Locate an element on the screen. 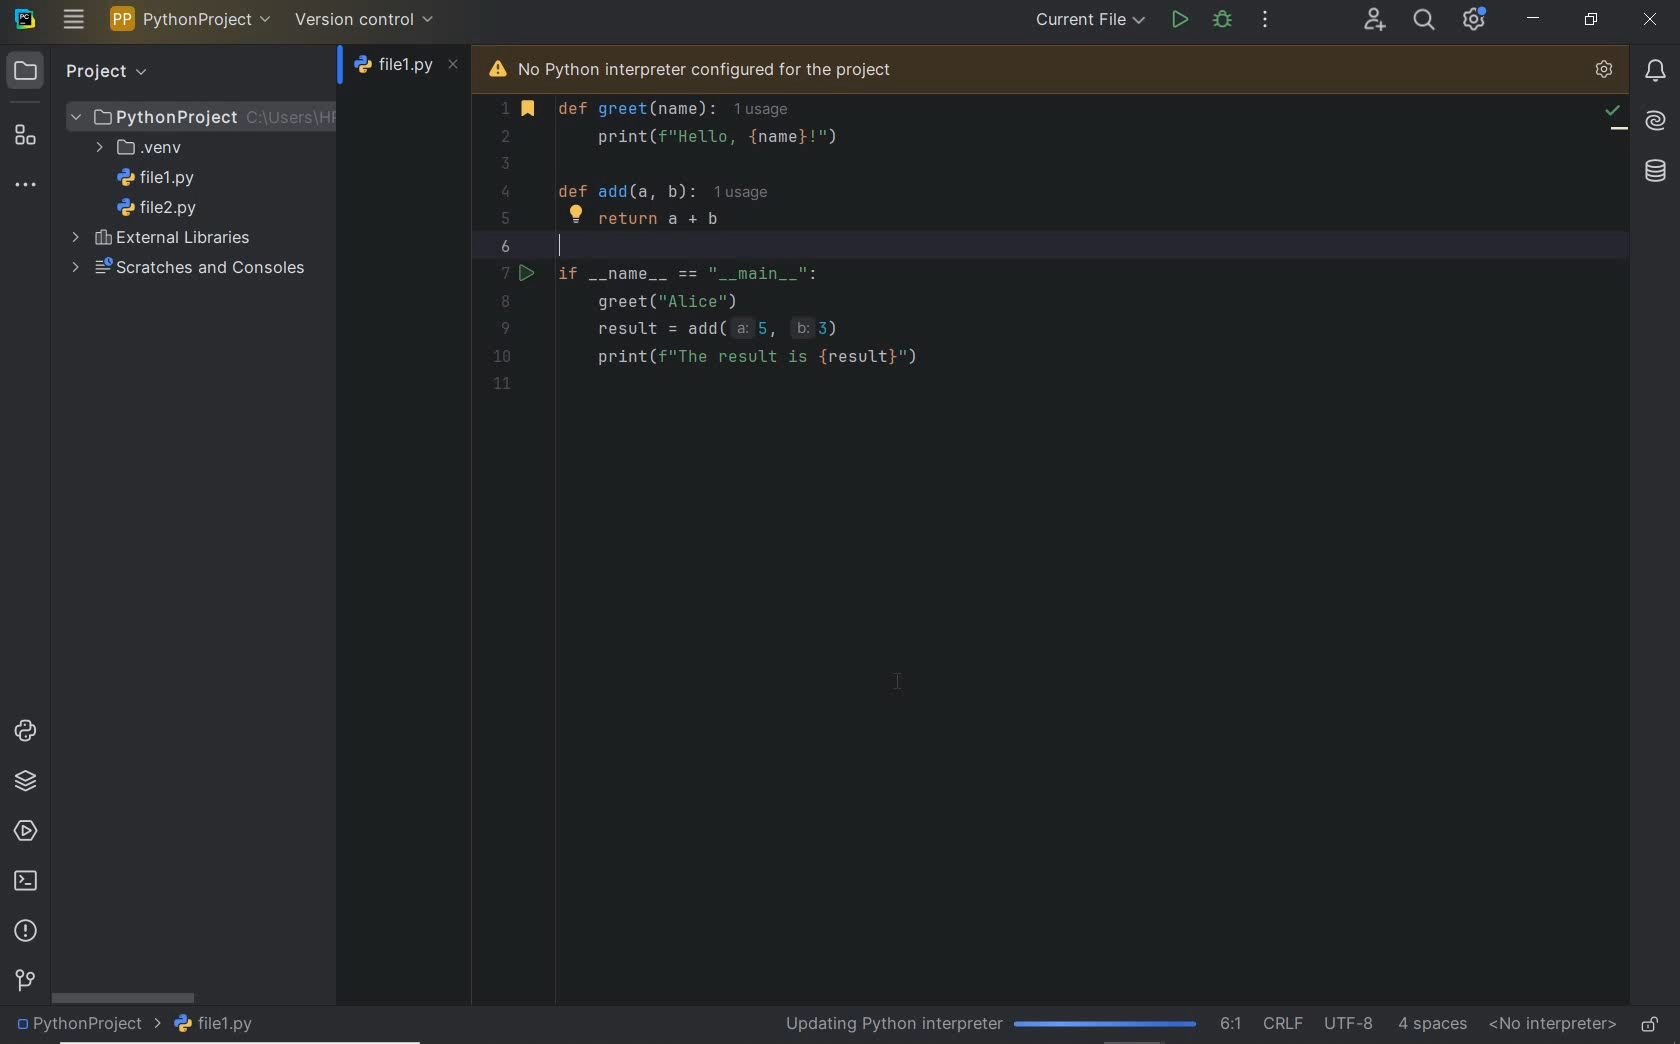  New Virtual Environment is located at coordinates (147, 149).